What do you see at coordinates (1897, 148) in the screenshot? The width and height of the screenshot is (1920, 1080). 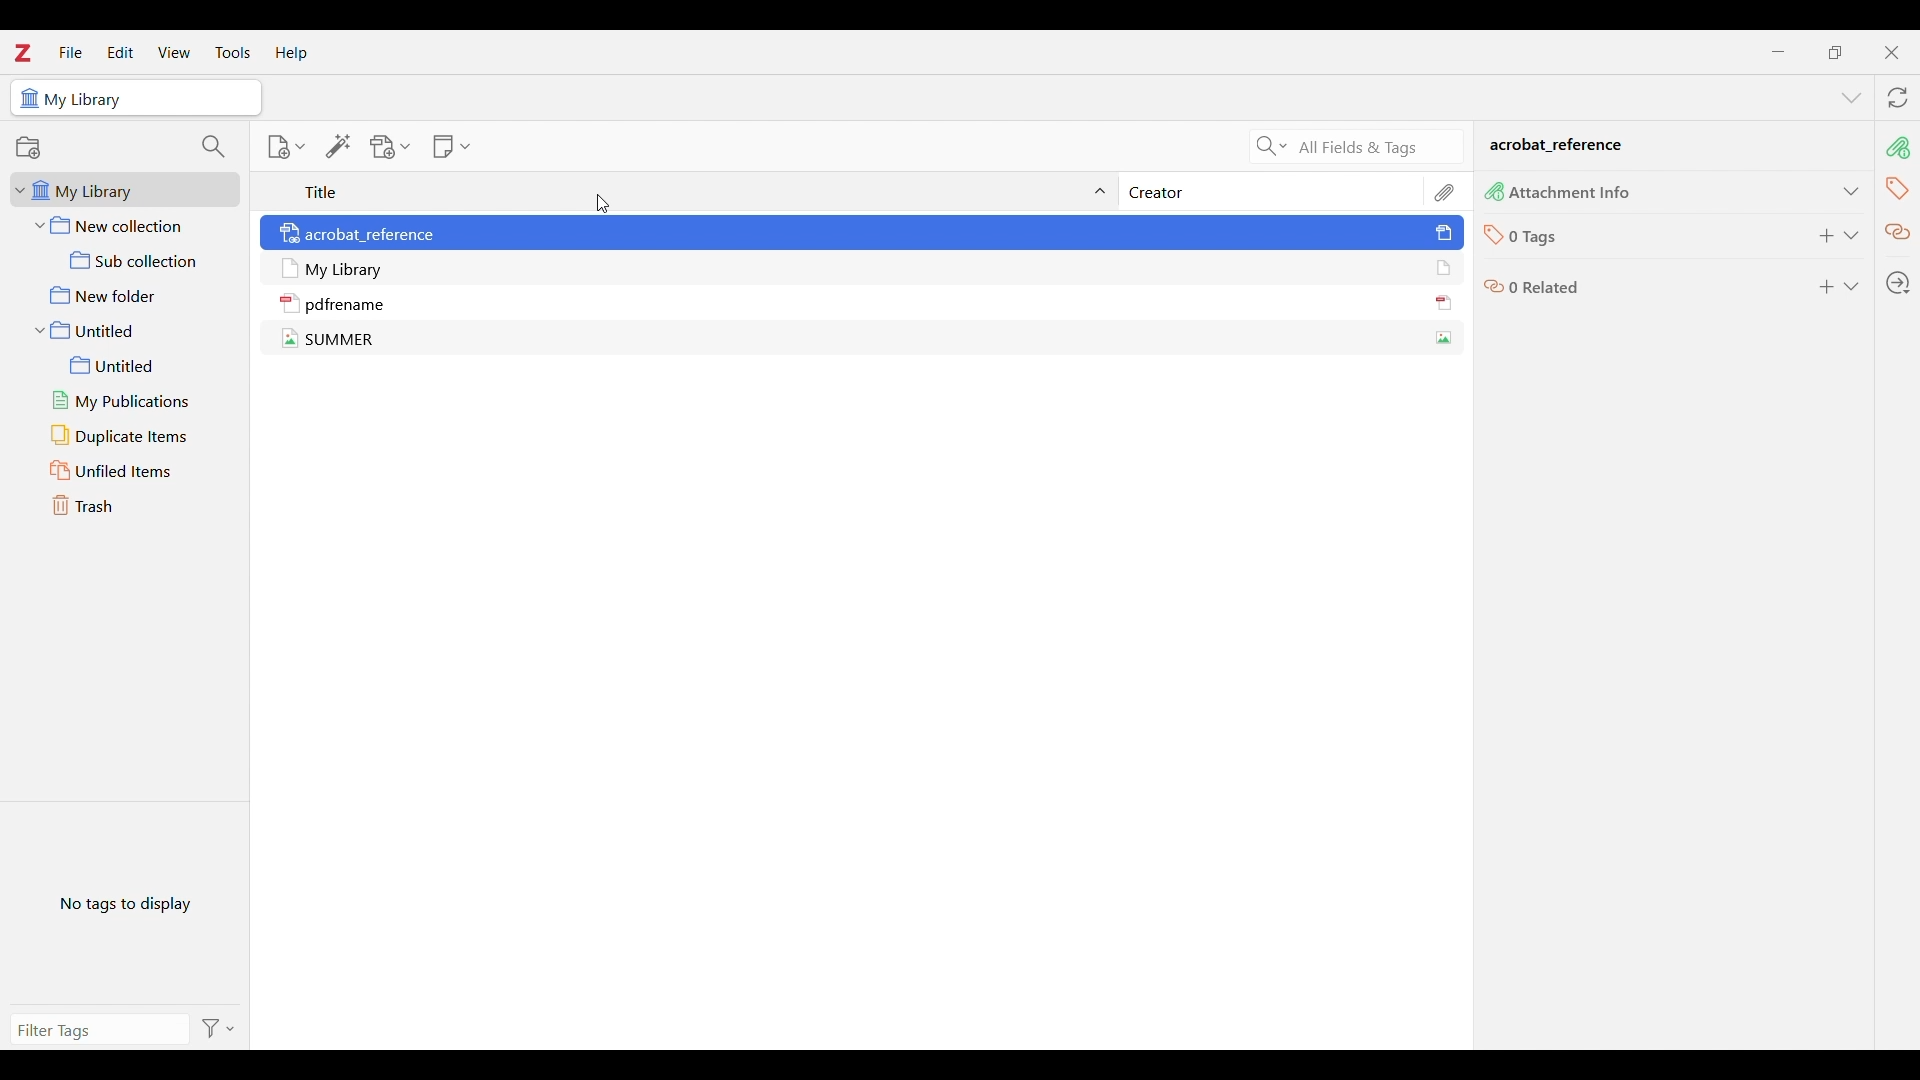 I see `Attachment info` at bounding box center [1897, 148].